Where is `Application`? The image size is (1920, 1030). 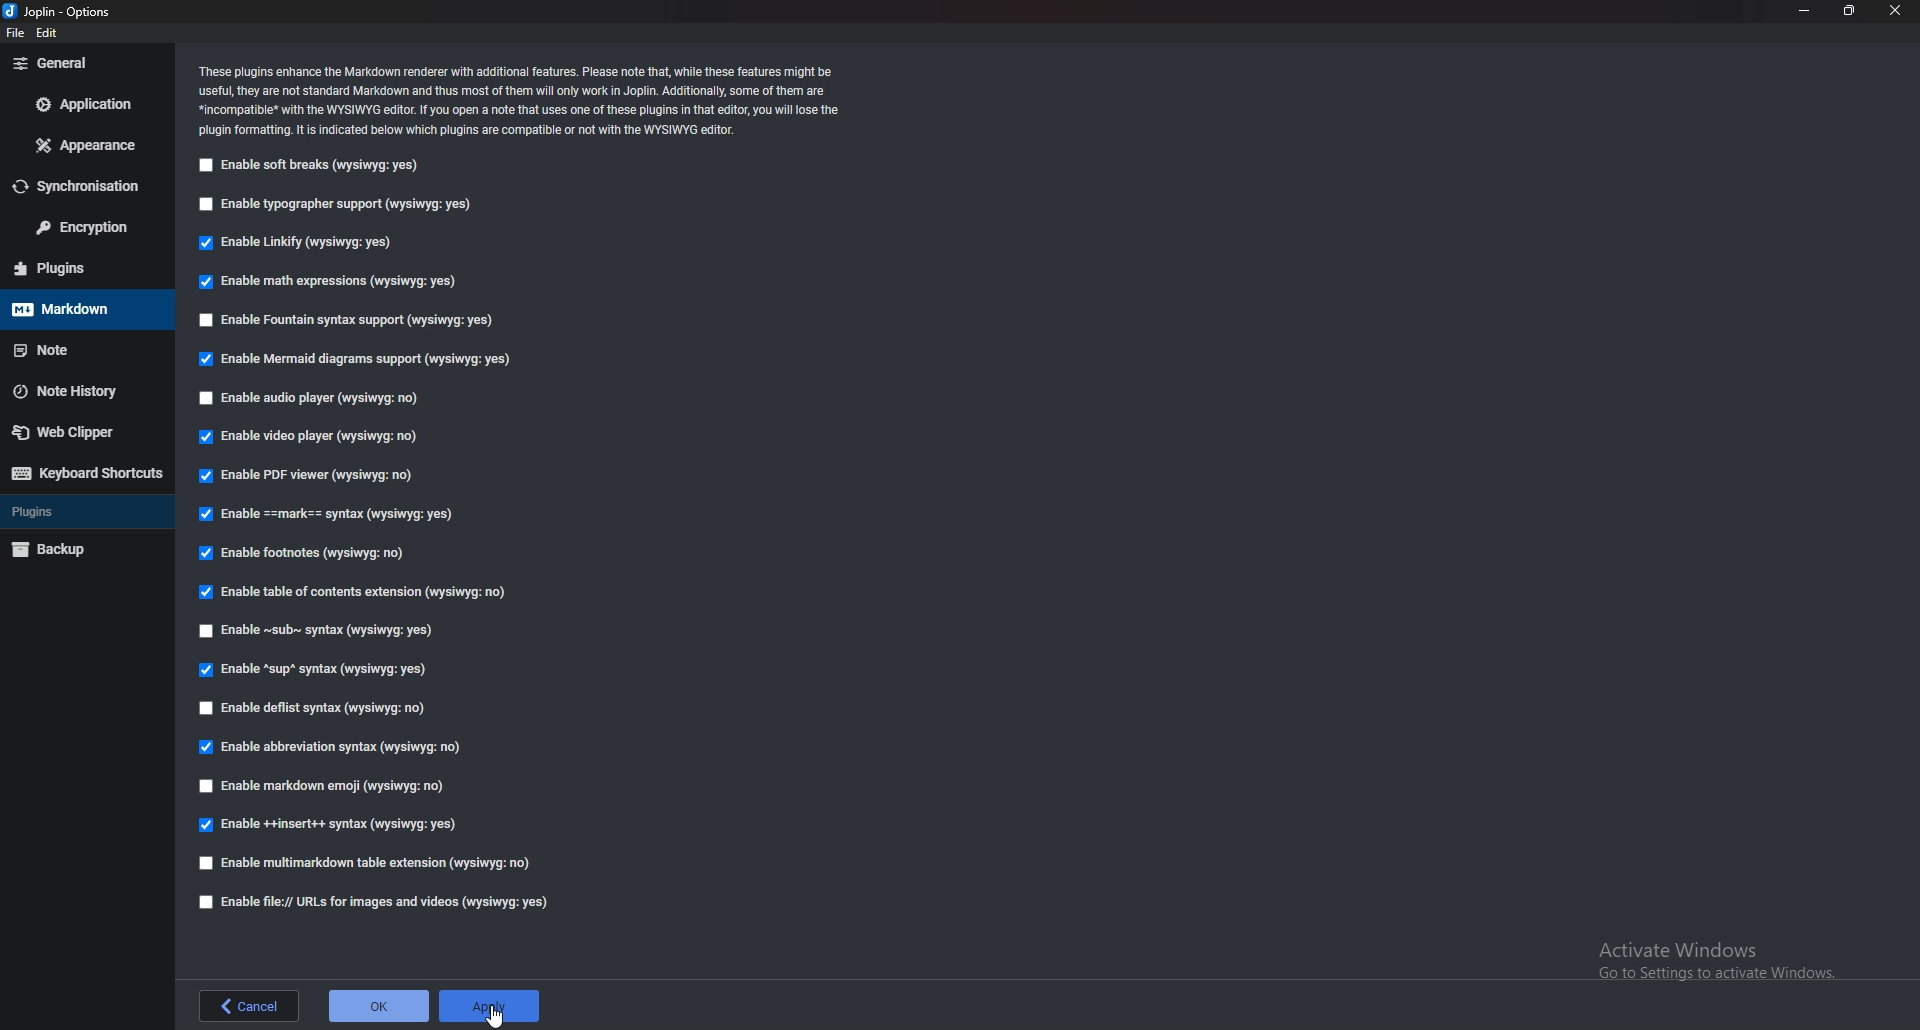
Application is located at coordinates (87, 105).